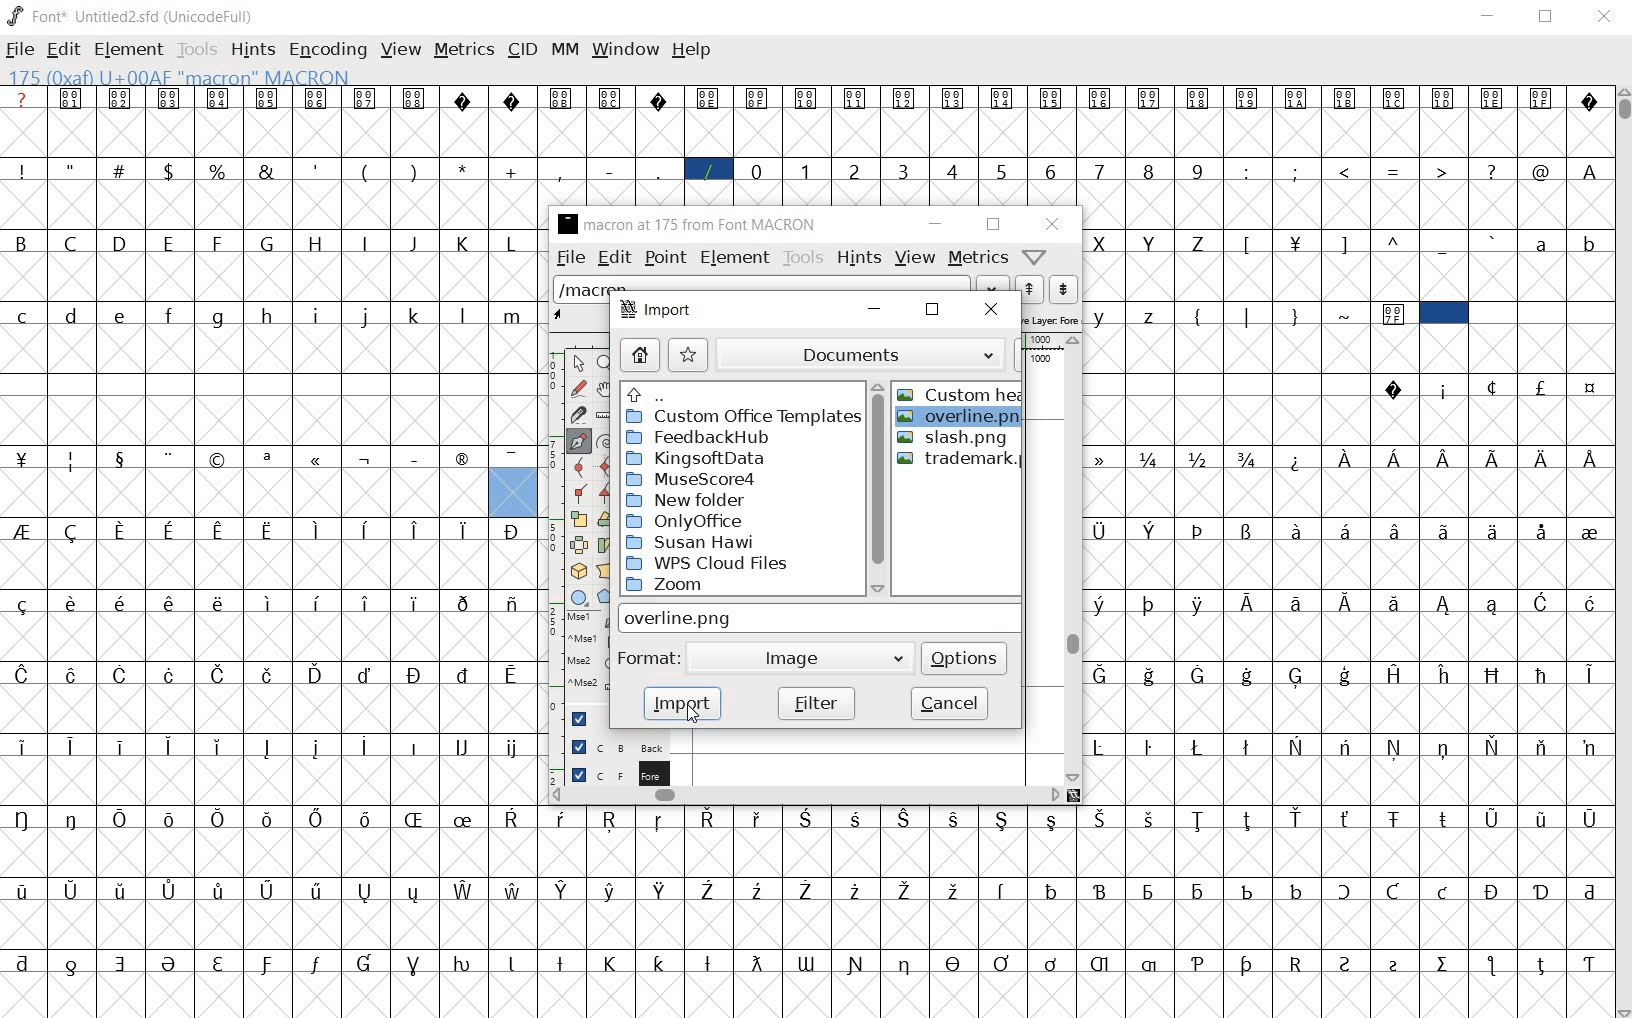 Image resolution: width=1632 pixels, height=1018 pixels. What do you see at coordinates (1295, 746) in the screenshot?
I see `Symbol` at bounding box center [1295, 746].